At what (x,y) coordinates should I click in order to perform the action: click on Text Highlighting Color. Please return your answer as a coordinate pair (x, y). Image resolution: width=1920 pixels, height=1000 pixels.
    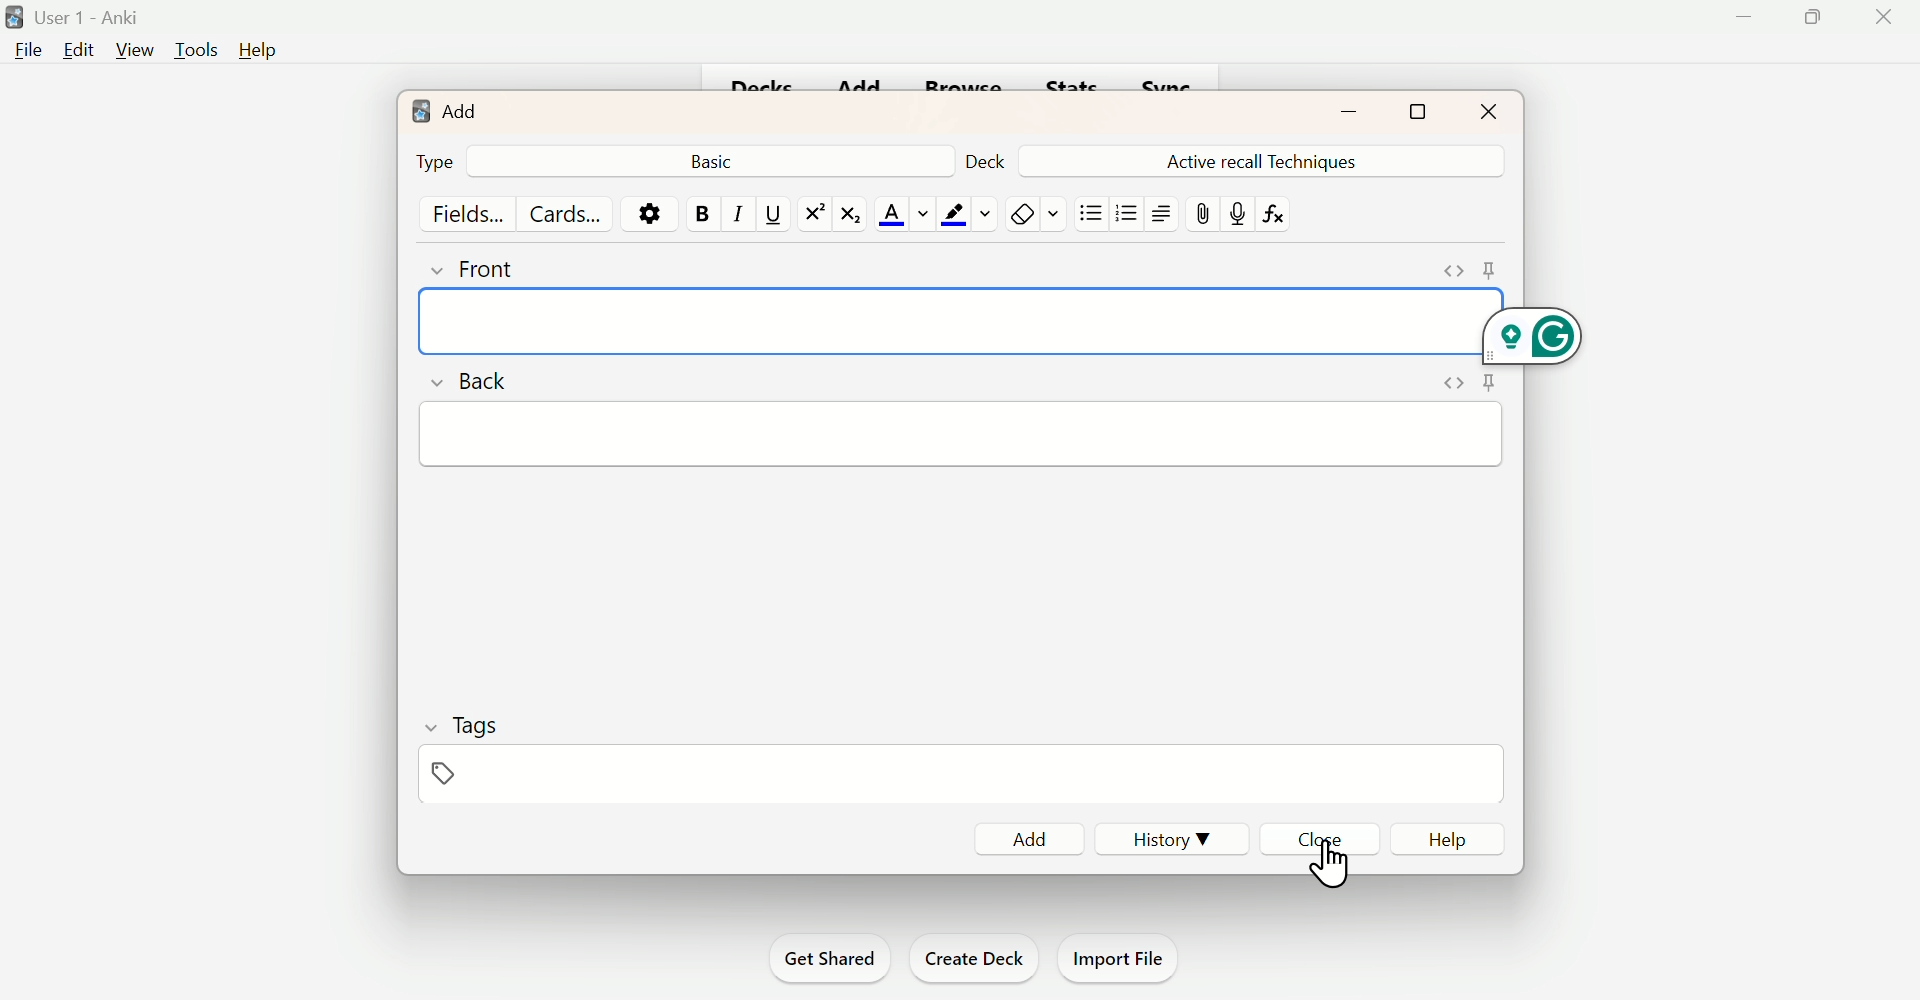
    Looking at the image, I should click on (964, 212).